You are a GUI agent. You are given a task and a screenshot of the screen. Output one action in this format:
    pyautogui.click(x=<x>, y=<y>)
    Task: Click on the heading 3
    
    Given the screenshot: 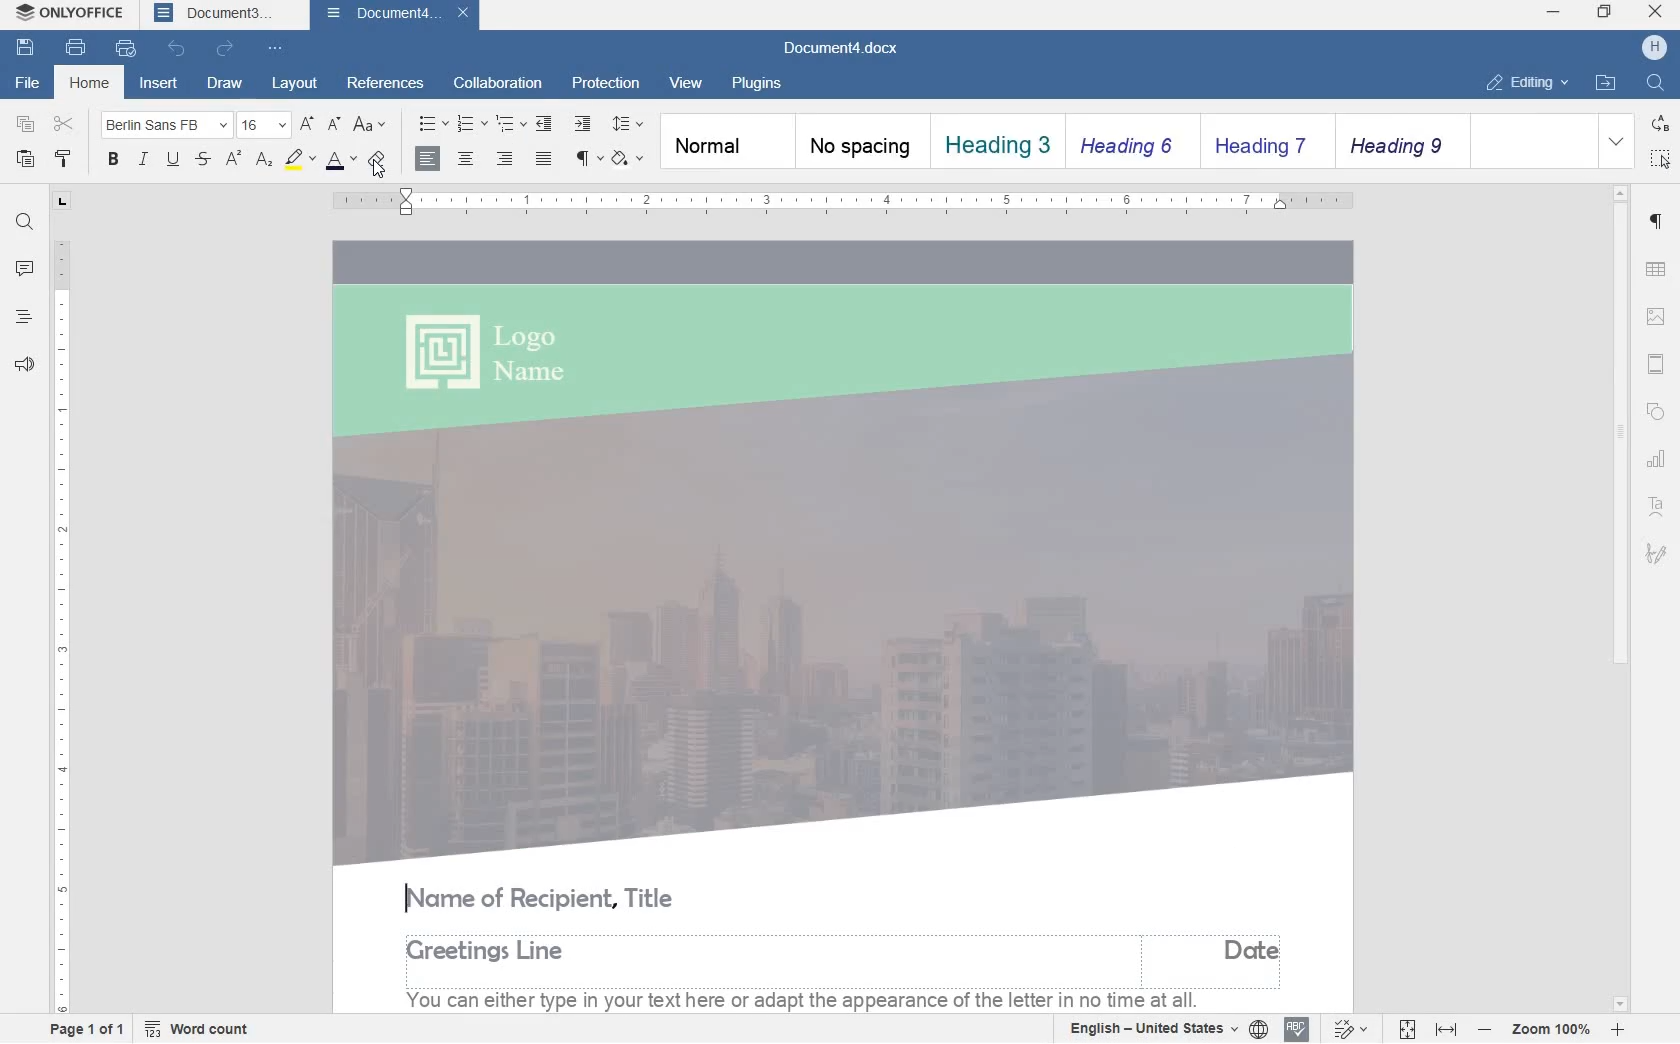 What is the action you would take?
    pyautogui.click(x=1264, y=140)
    